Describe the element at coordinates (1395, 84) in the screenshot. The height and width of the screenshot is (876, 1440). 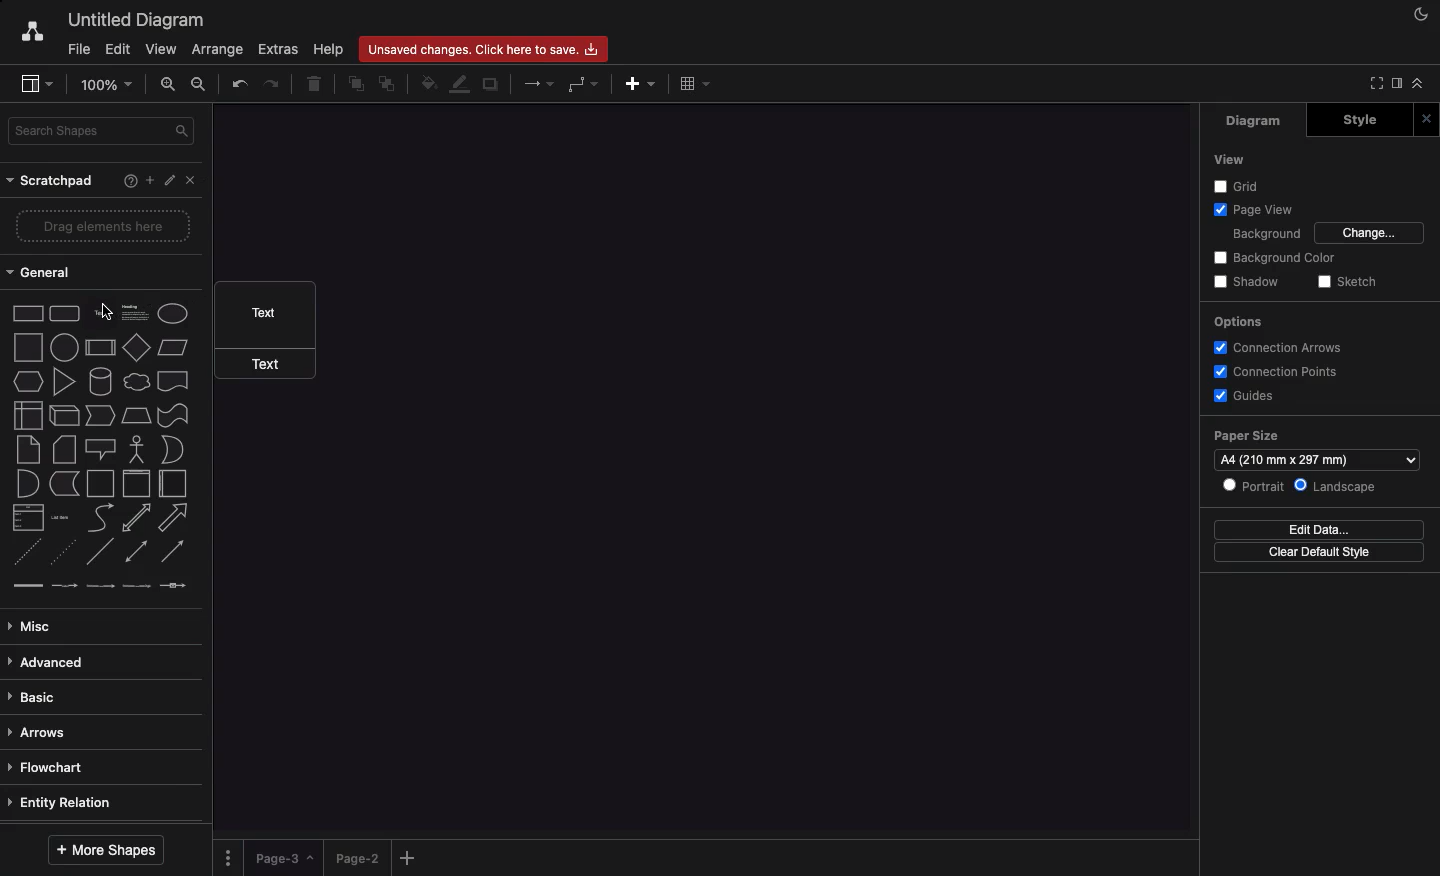
I see `Sidebar` at that location.